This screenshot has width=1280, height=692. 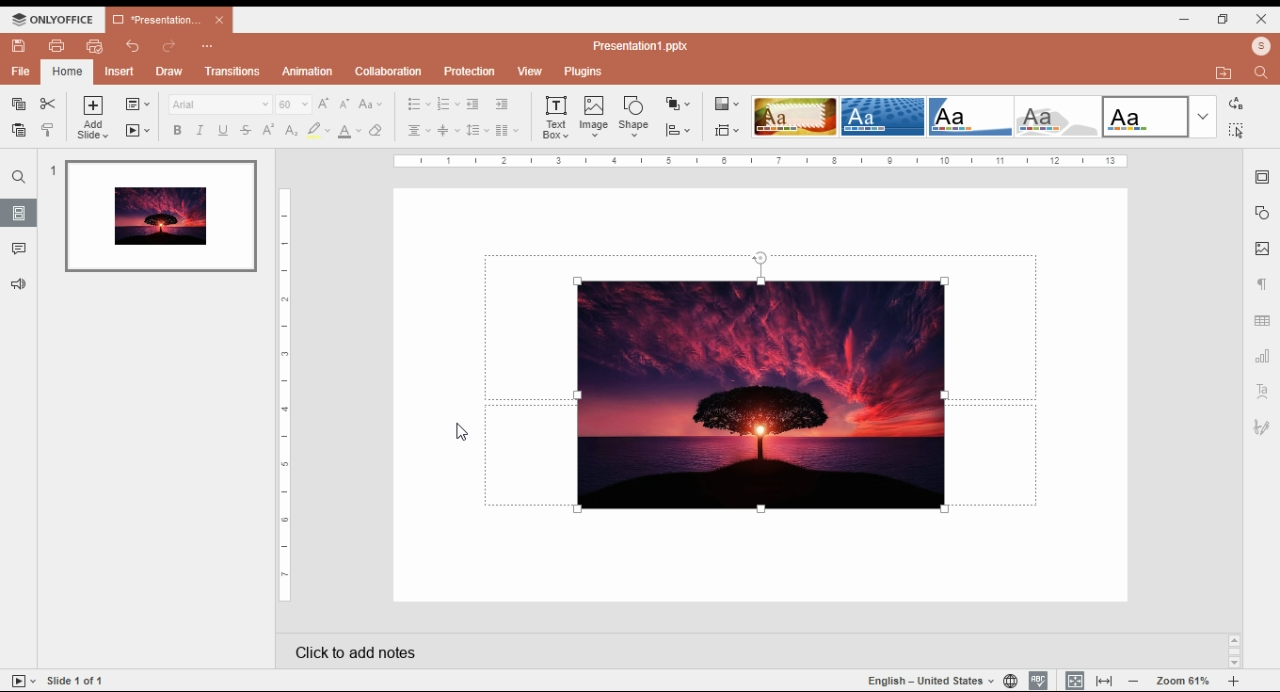 I want to click on image, so click(x=761, y=397).